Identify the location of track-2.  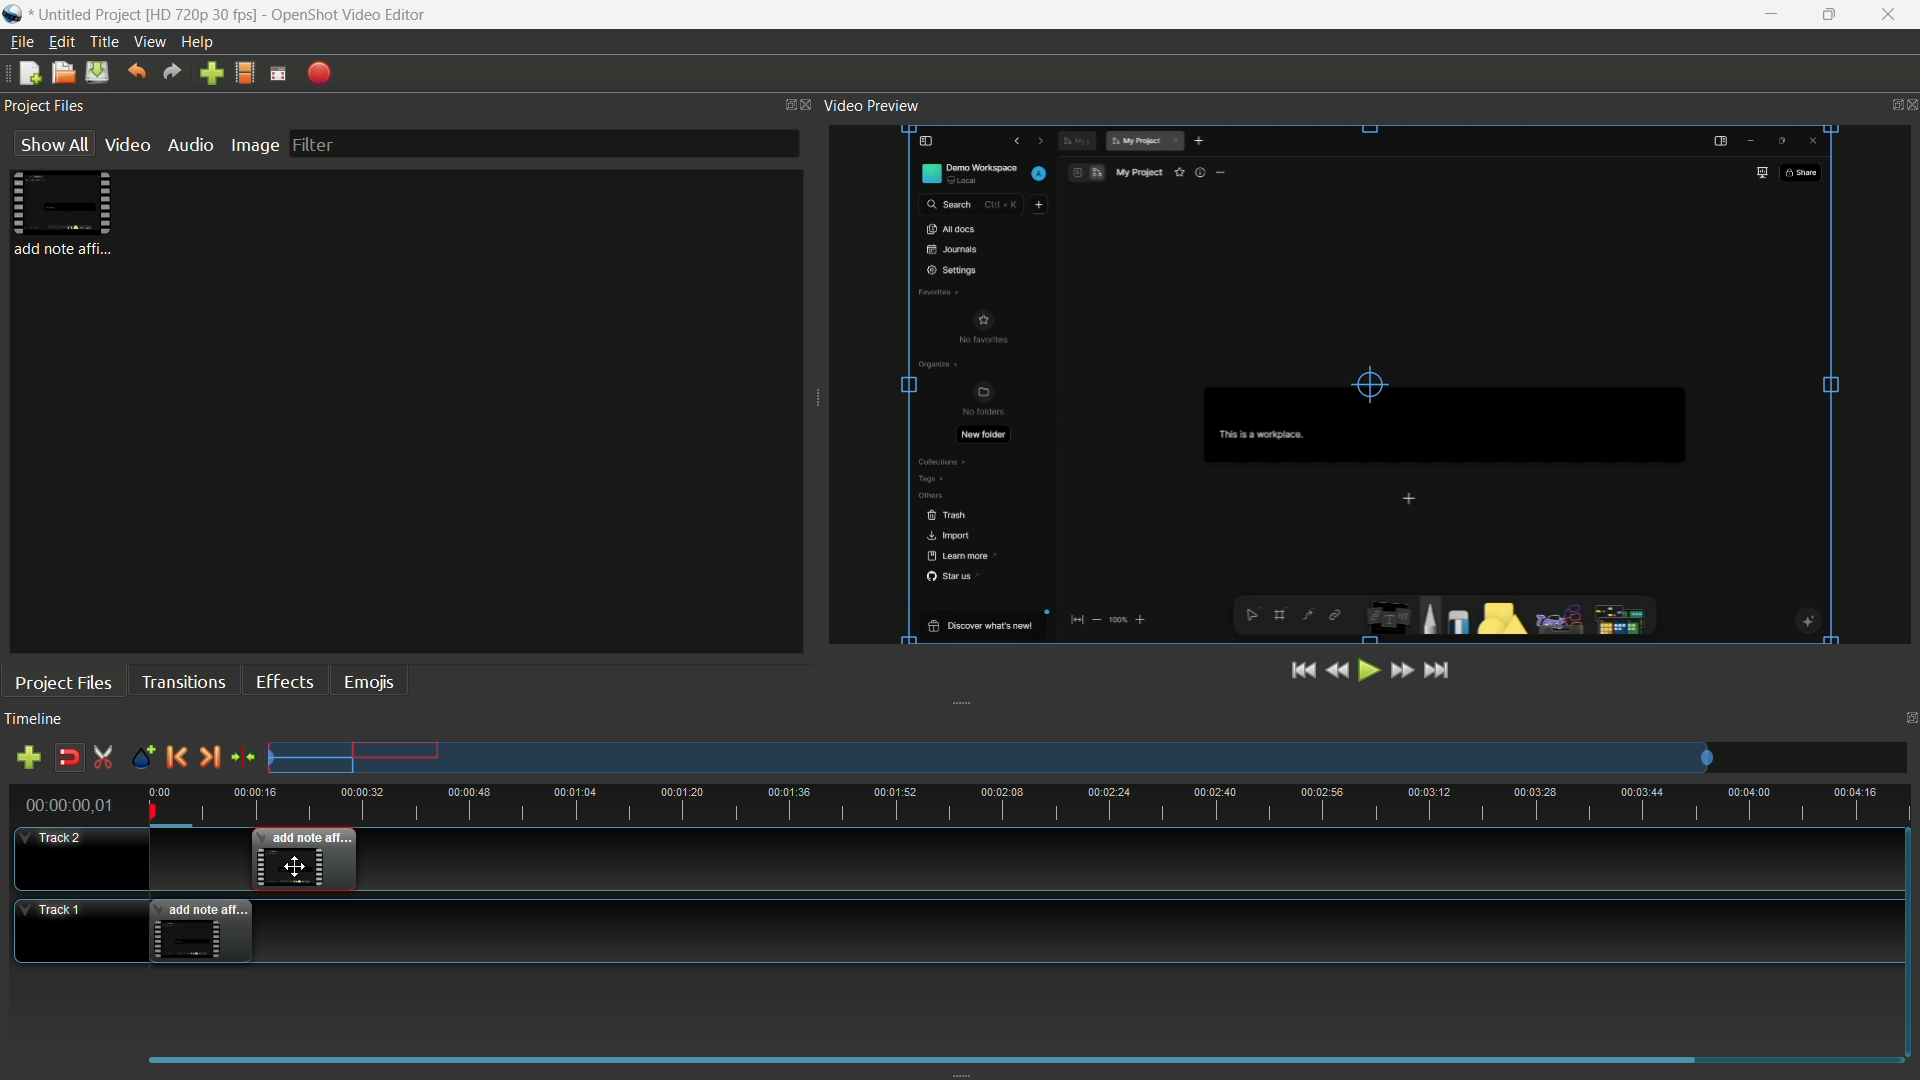
(76, 857).